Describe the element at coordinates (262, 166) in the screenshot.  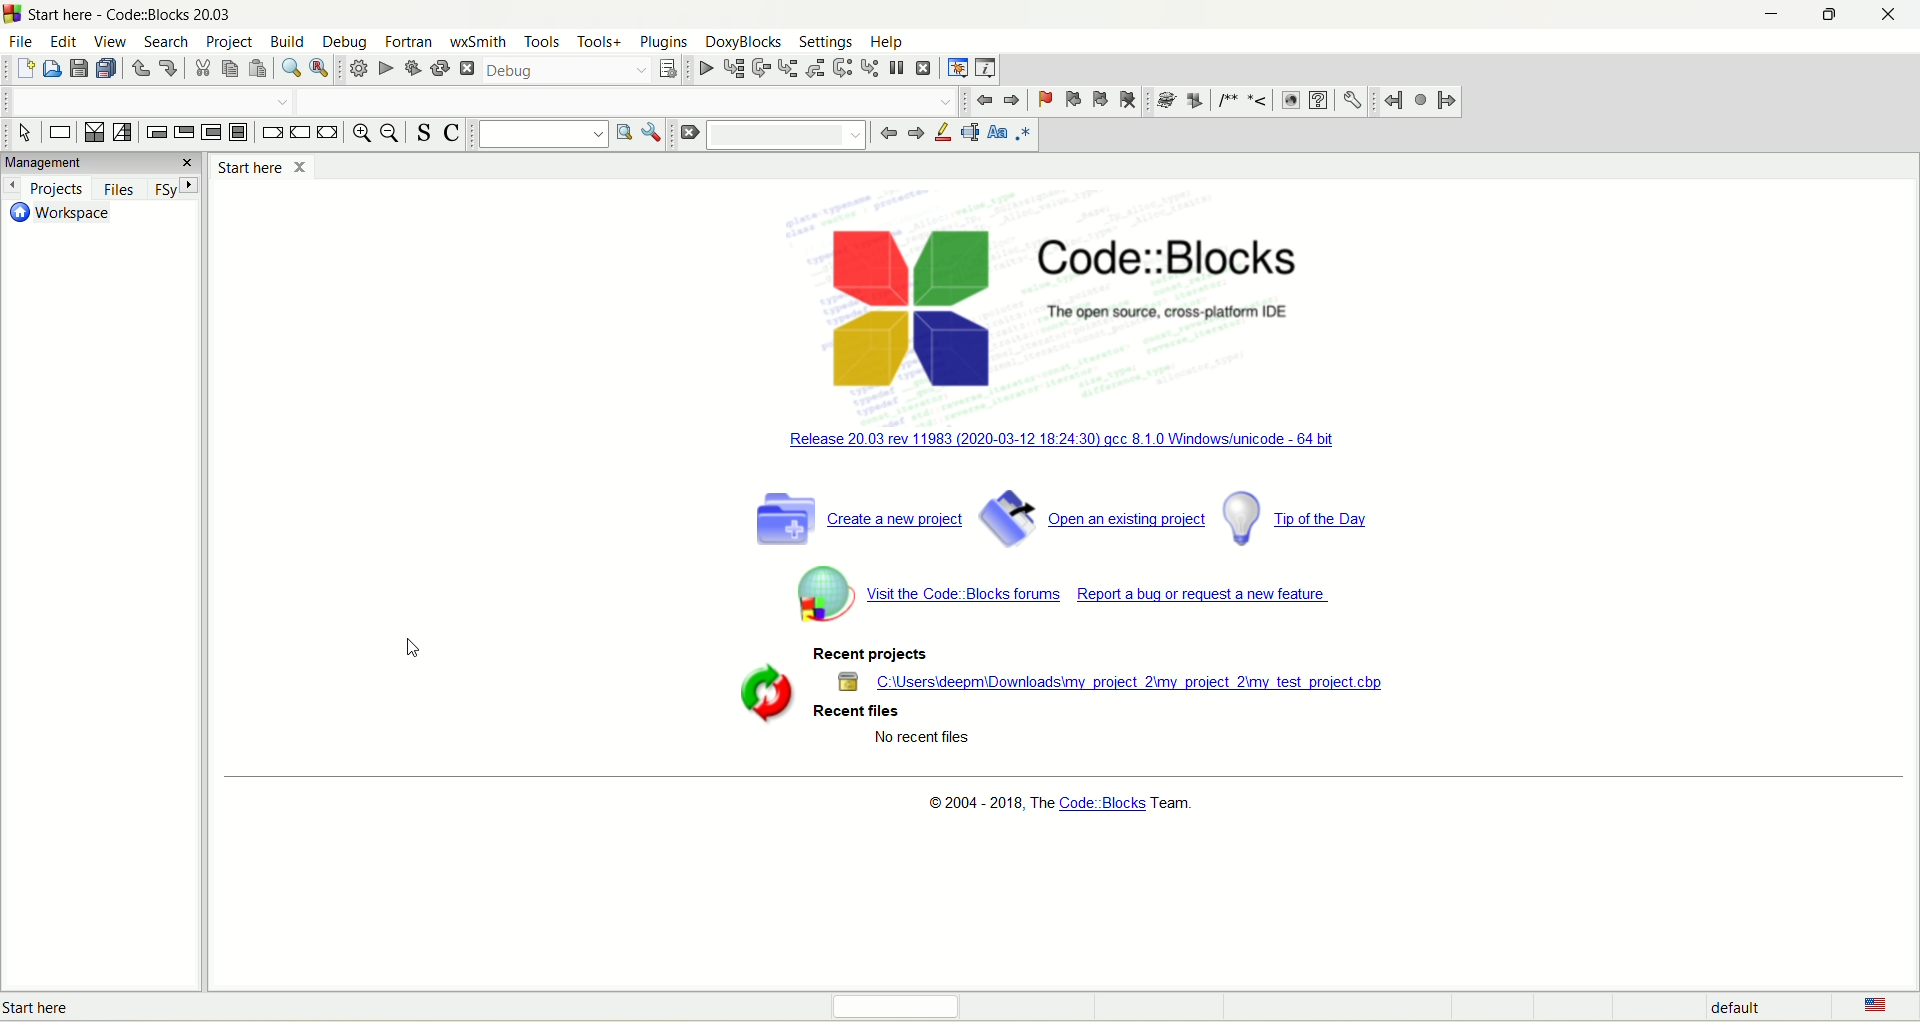
I see `start here` at that location.